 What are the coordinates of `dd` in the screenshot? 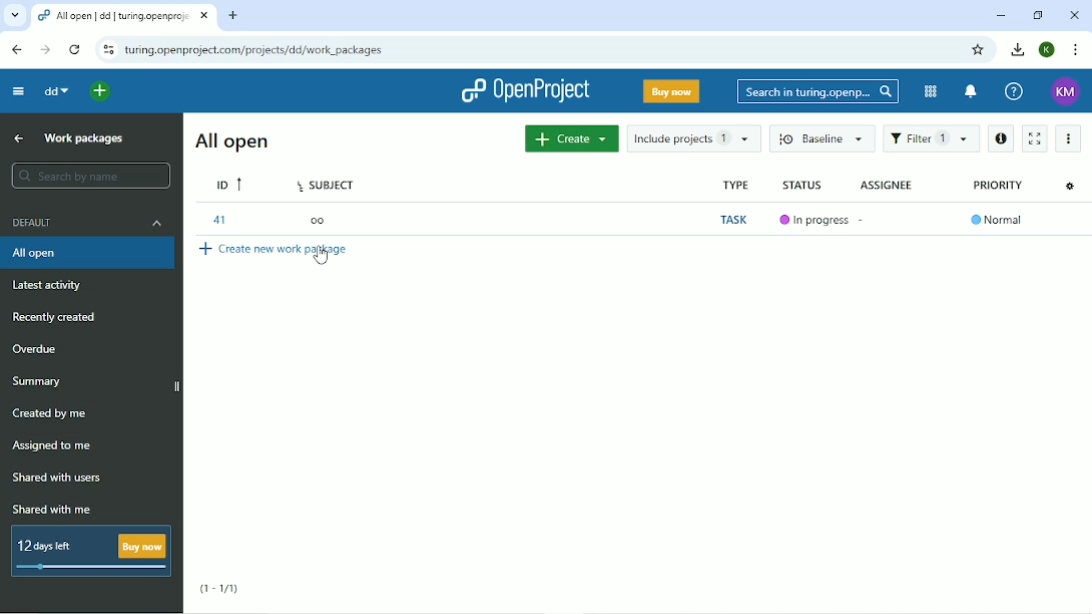 It's located at (56, 91).